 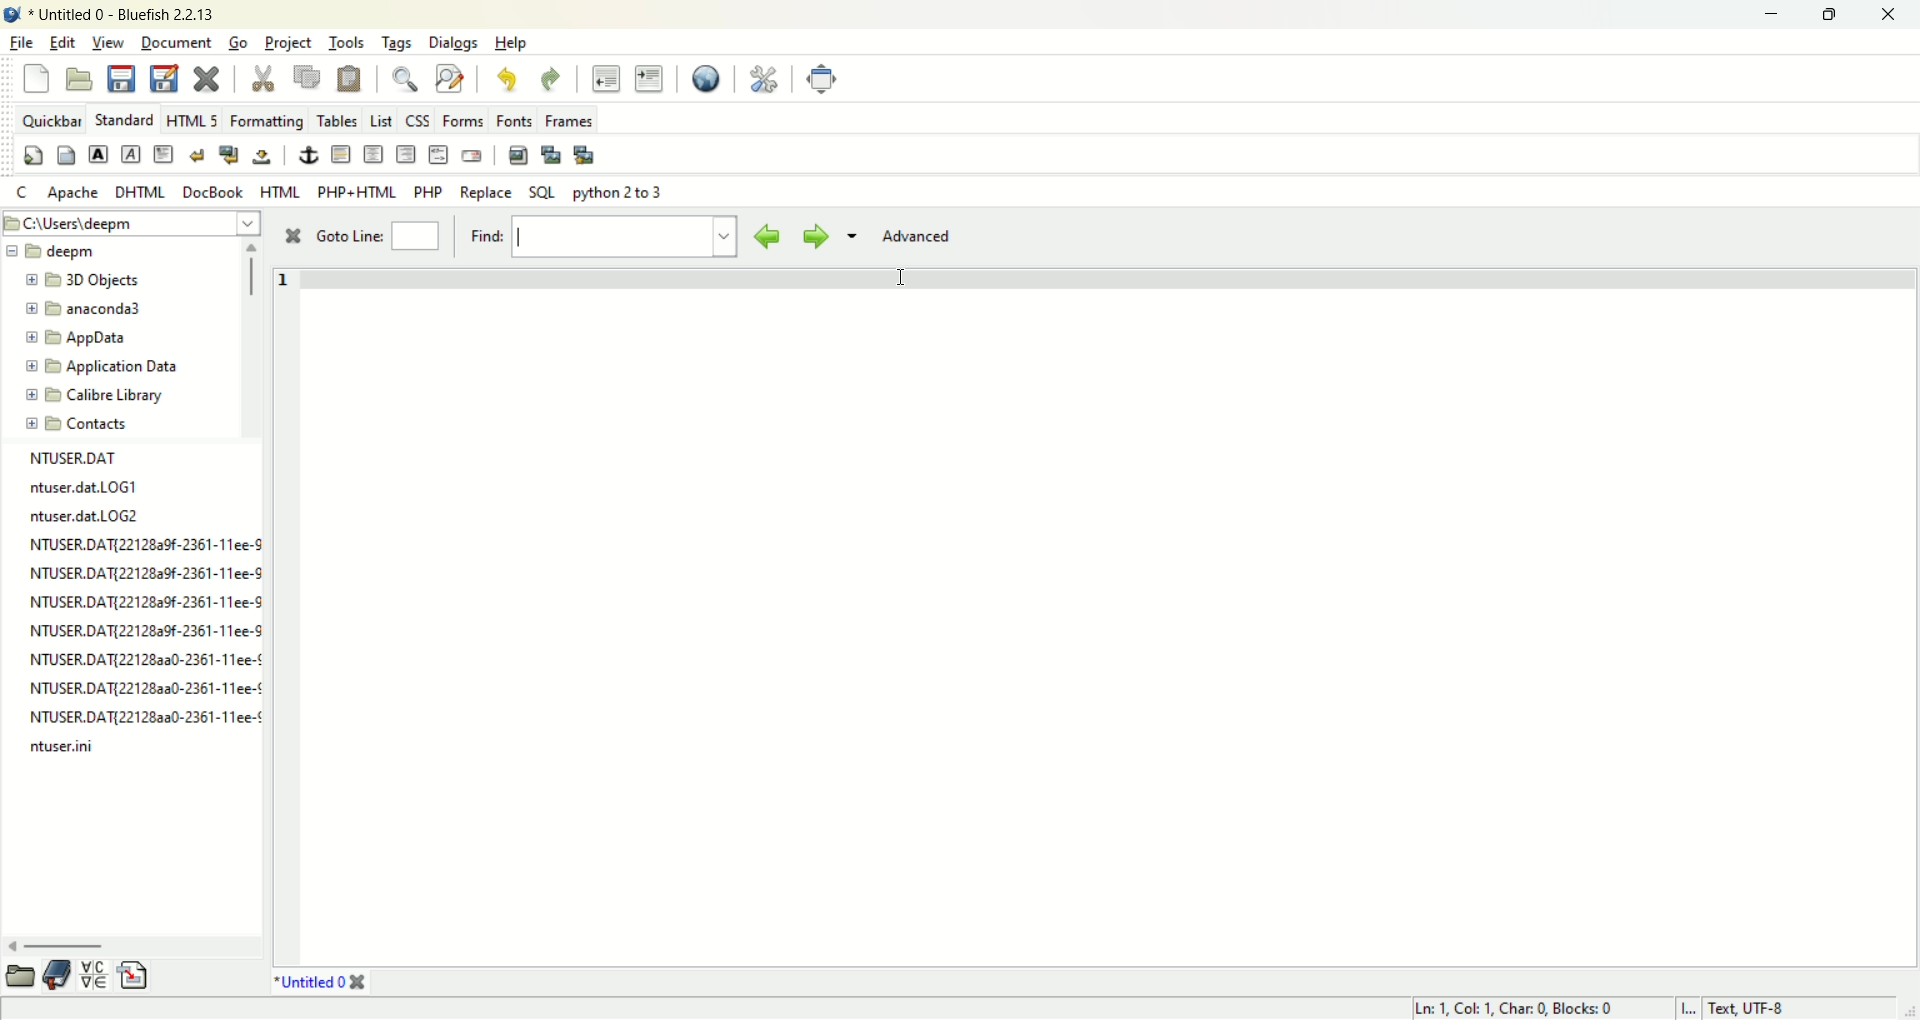 I want to click on advanced, so click(x=925, y=237).